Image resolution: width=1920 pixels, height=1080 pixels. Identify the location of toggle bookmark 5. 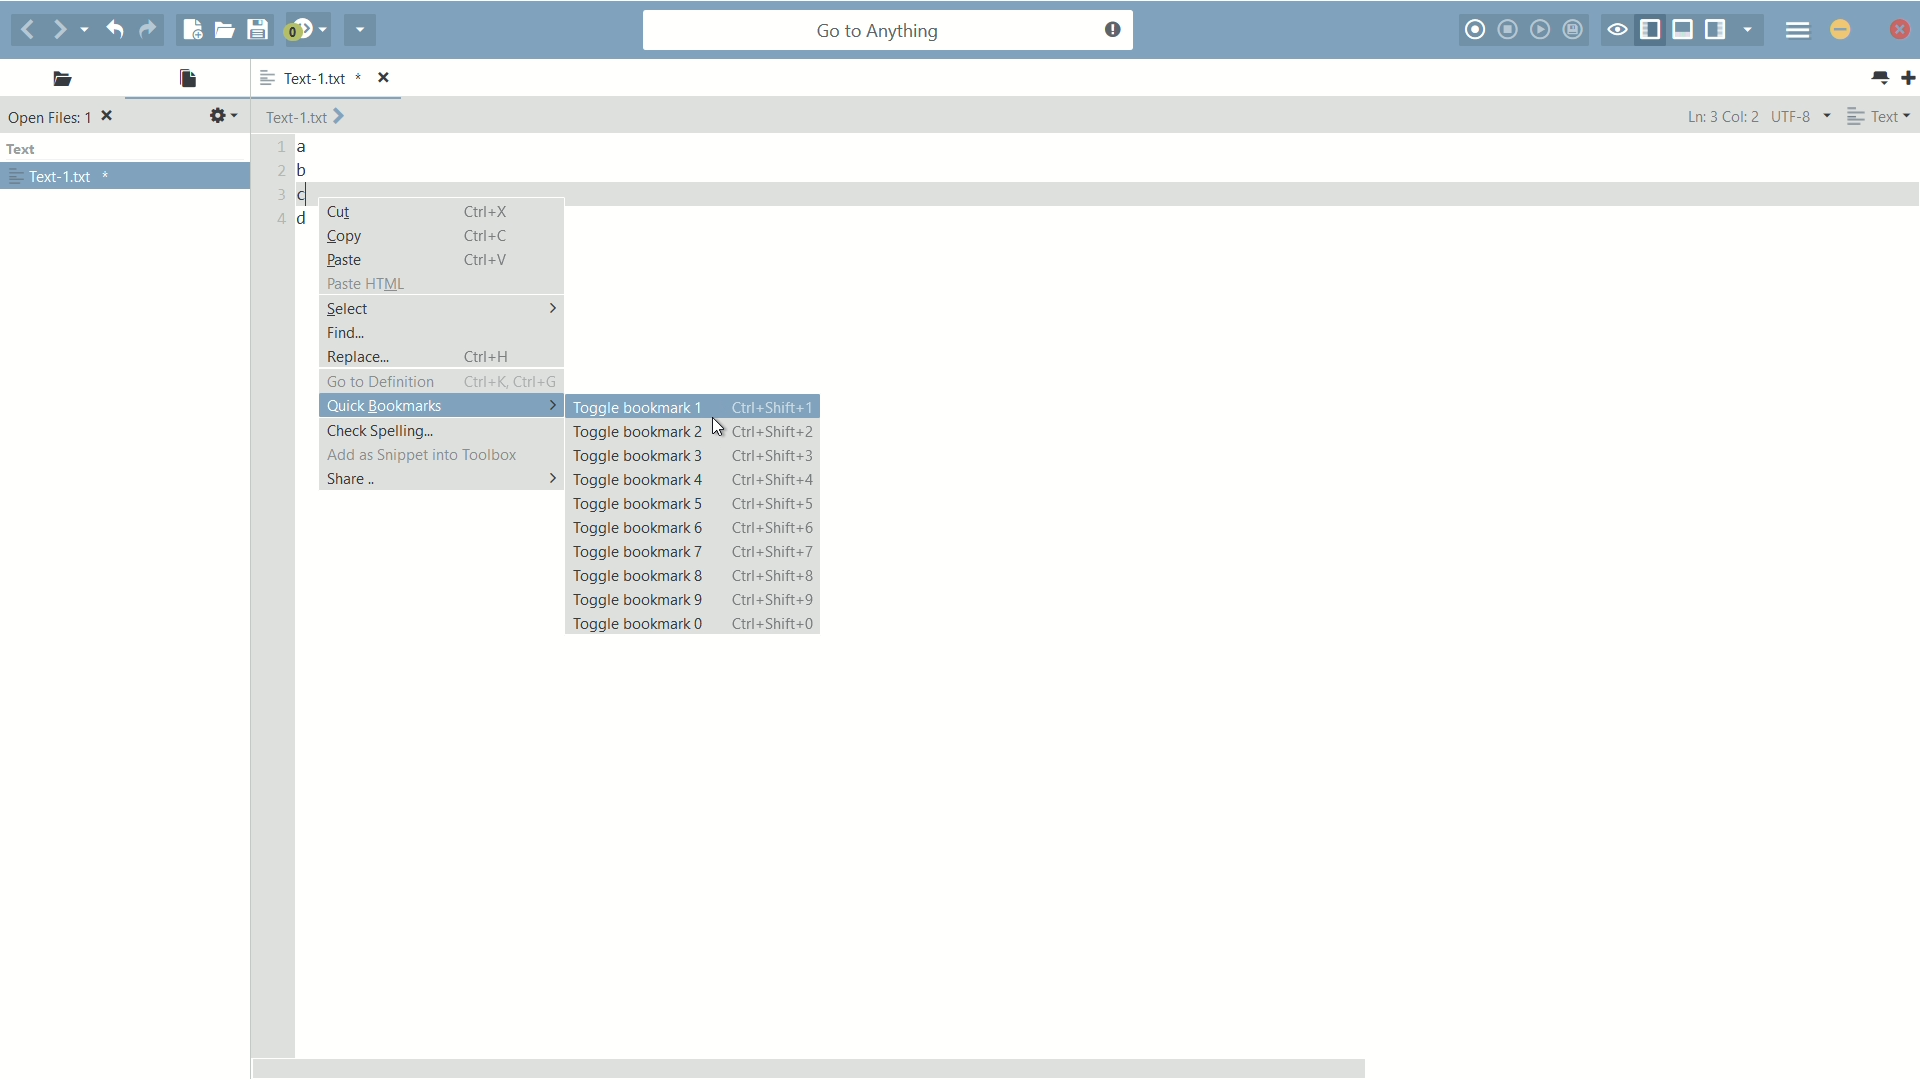
(694, 504).